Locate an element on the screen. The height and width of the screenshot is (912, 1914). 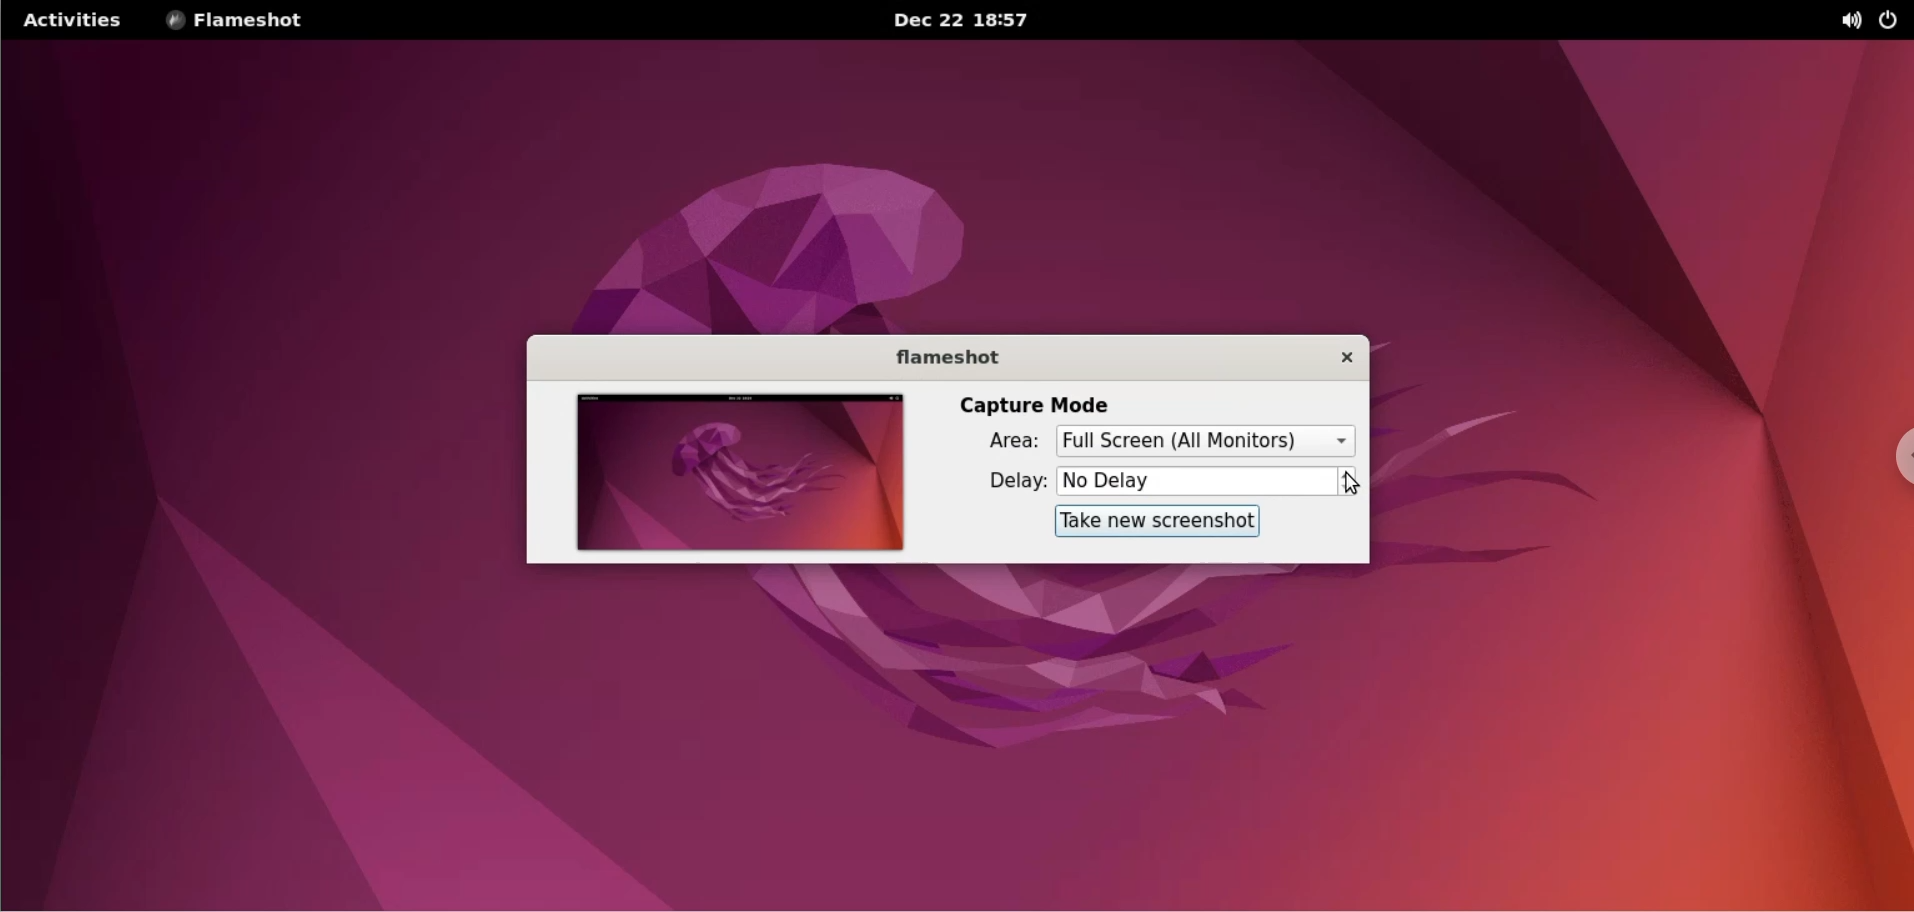
close is located at coordinates (1333, 357).